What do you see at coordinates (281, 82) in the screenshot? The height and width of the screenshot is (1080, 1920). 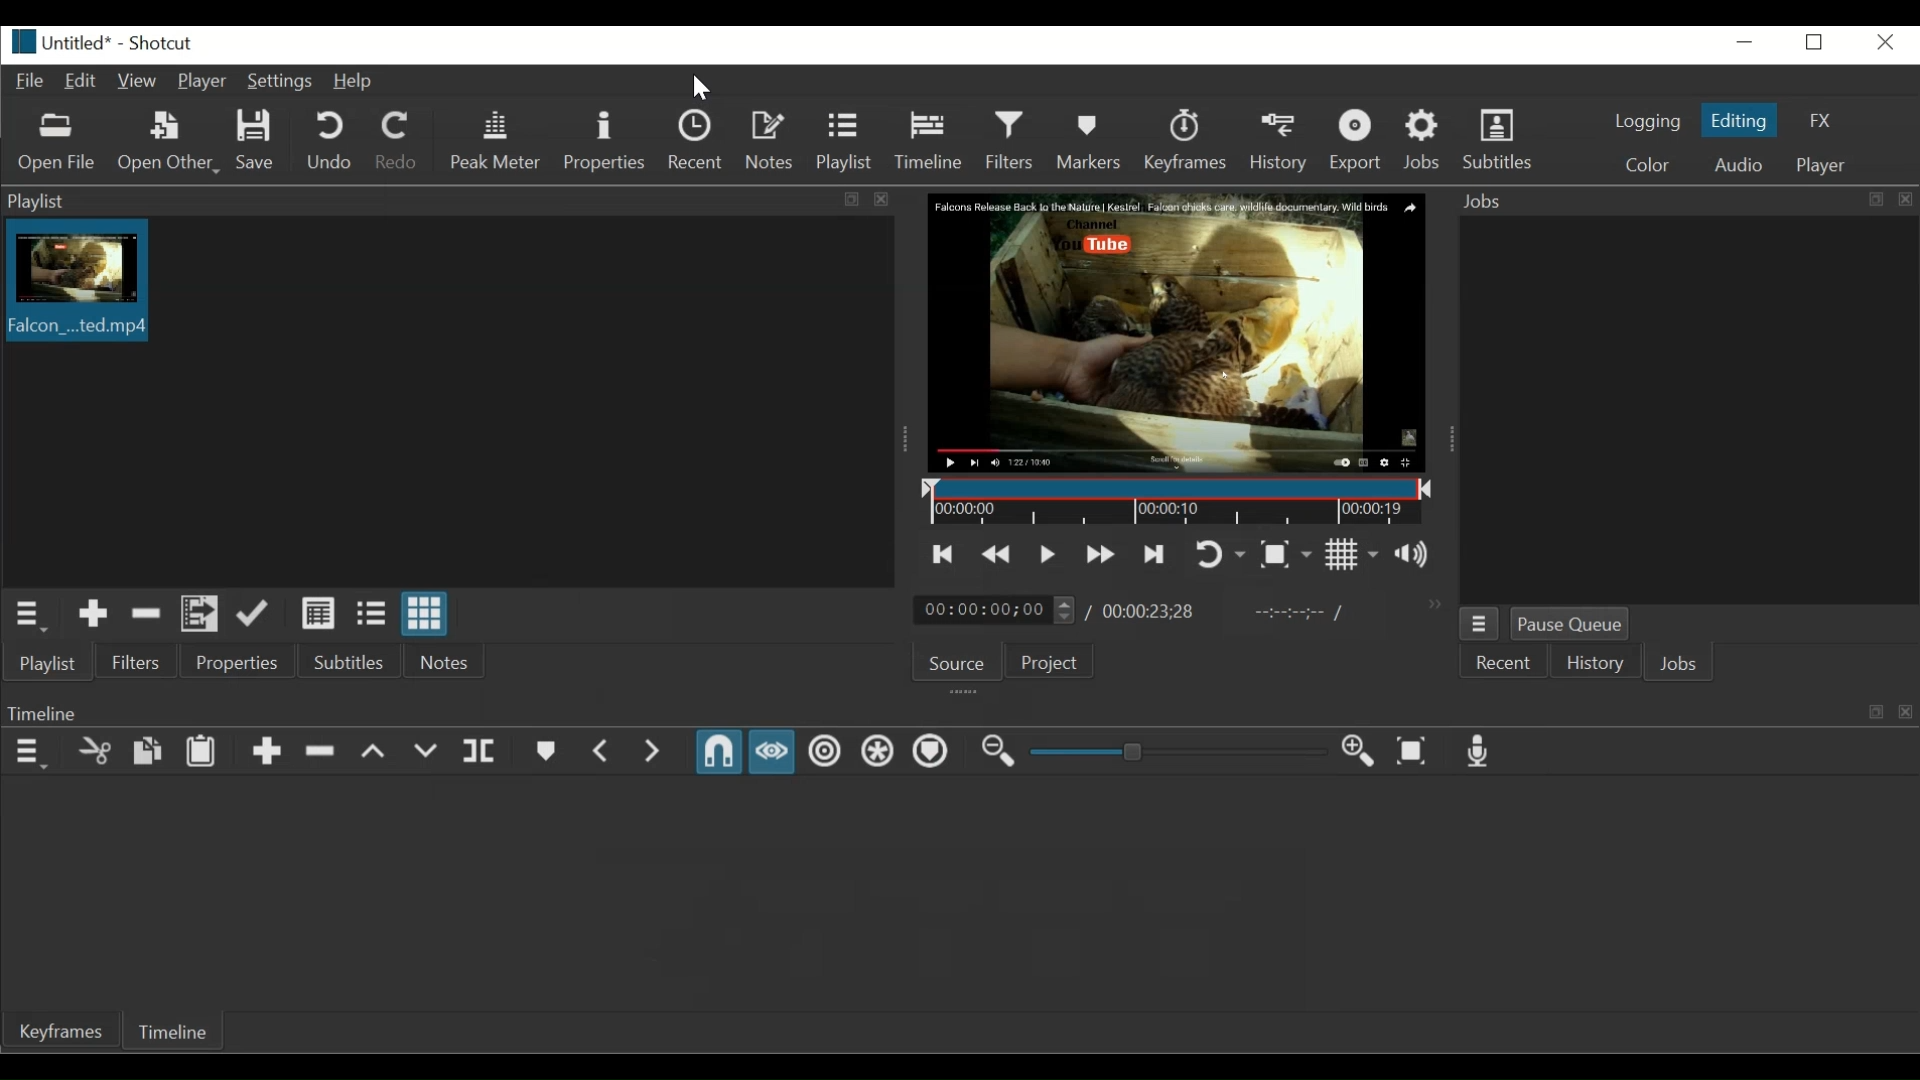 I see `Settings` at bounding box center [281, 82].